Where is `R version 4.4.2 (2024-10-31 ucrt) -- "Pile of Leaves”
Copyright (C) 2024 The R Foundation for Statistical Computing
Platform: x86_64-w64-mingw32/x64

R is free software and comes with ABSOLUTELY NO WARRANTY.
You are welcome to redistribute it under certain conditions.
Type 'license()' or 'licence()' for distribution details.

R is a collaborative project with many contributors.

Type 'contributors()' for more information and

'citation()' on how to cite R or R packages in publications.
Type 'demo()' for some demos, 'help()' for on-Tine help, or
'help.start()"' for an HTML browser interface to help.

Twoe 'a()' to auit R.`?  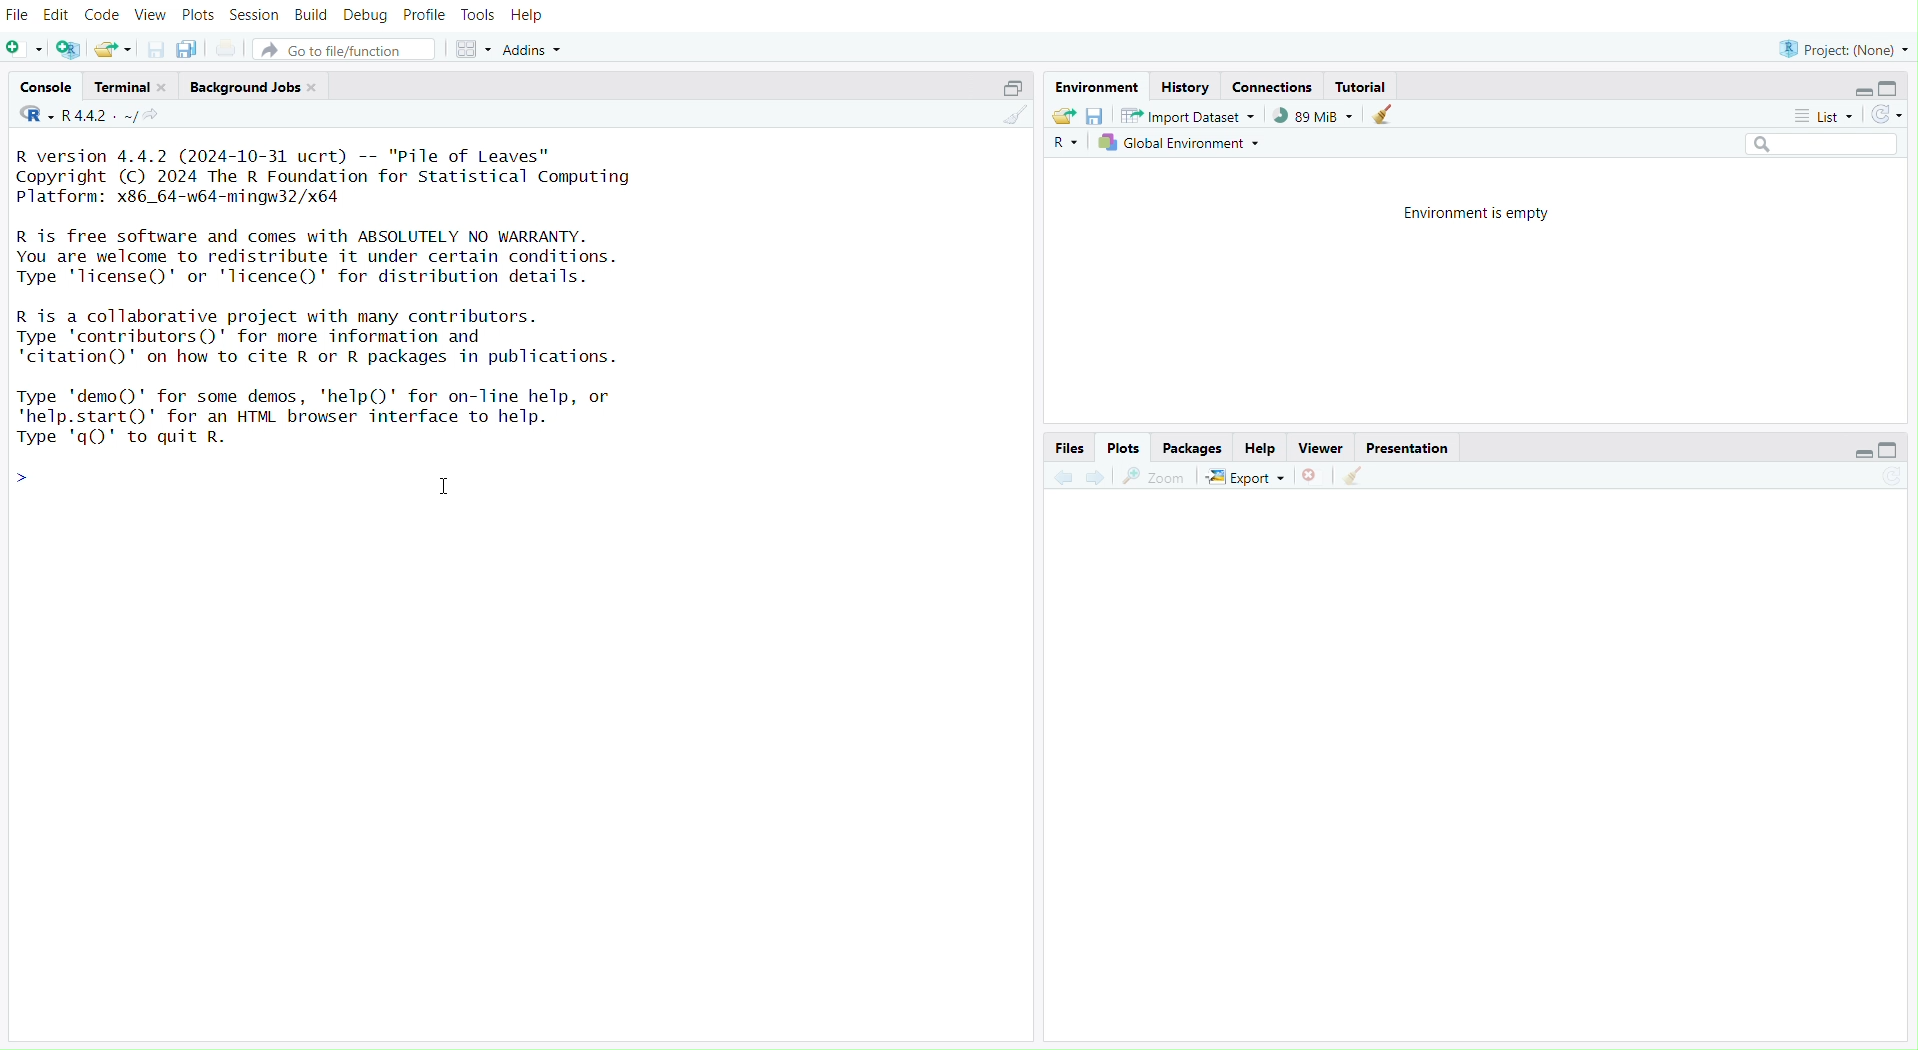
R version 4.4.2 (2024-10-31 ucrt) -- "Pile of Leaves”
Copyright (C) 2024 The R Foundation for Statistical Computing
Platform: x86_64-w64-mingw32/x64

R is free software and comes with ABSOLUTELY NO WARRANTY.
You are welcome to redistribute it under certain conditions.
Type 'license()' or 'licence()' for distribution details.

R is a collaborative project with many contributors.

Type 'contributors()' for more information and

'citation()' on how to cite R or R packages in publications.
Type 'demo()' for some demos, 'help()' for on-Tine help, or
'help.start()"' for an HTML browser interface to help.

Twoe 'a()' to auit R. is located at coordinates (341, 288).